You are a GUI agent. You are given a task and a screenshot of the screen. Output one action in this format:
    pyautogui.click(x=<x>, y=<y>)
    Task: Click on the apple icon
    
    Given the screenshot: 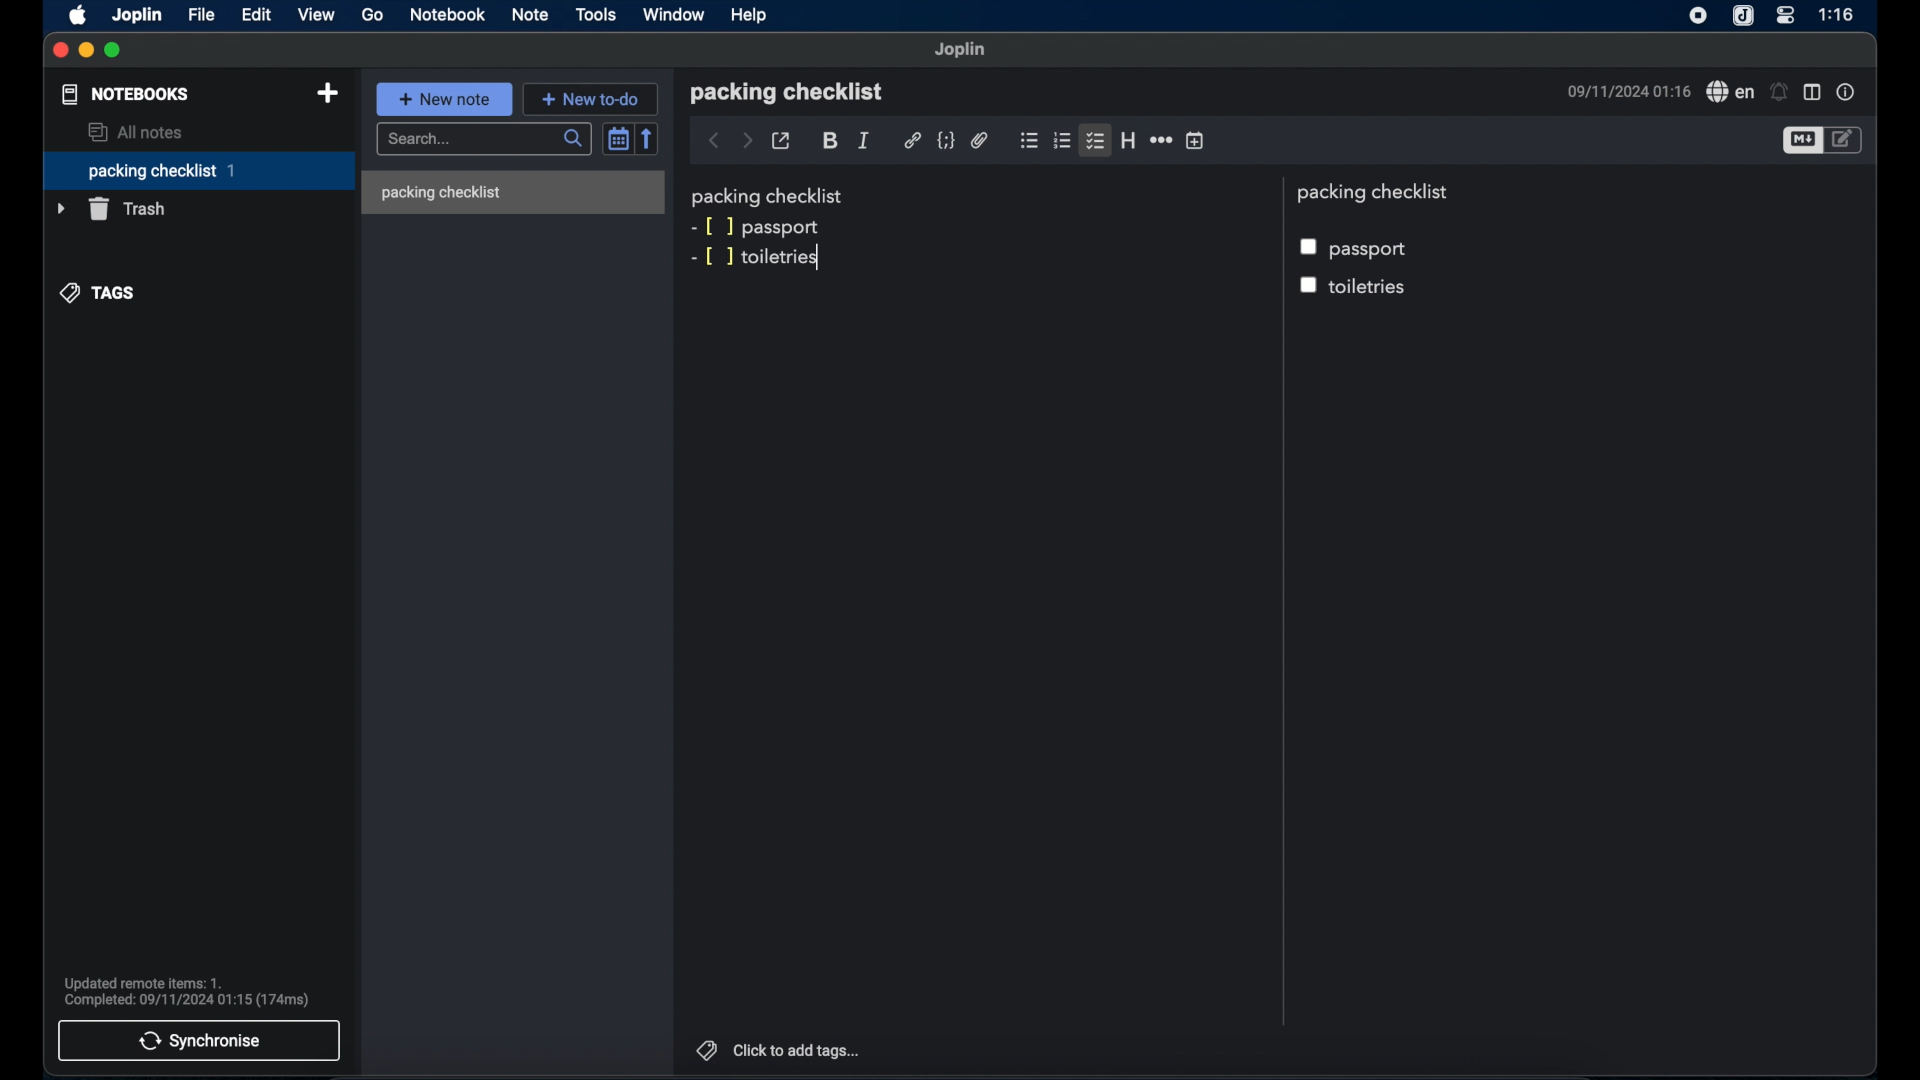 What is the action you would take?
    pyautogui.click(x=77, y=16)
    